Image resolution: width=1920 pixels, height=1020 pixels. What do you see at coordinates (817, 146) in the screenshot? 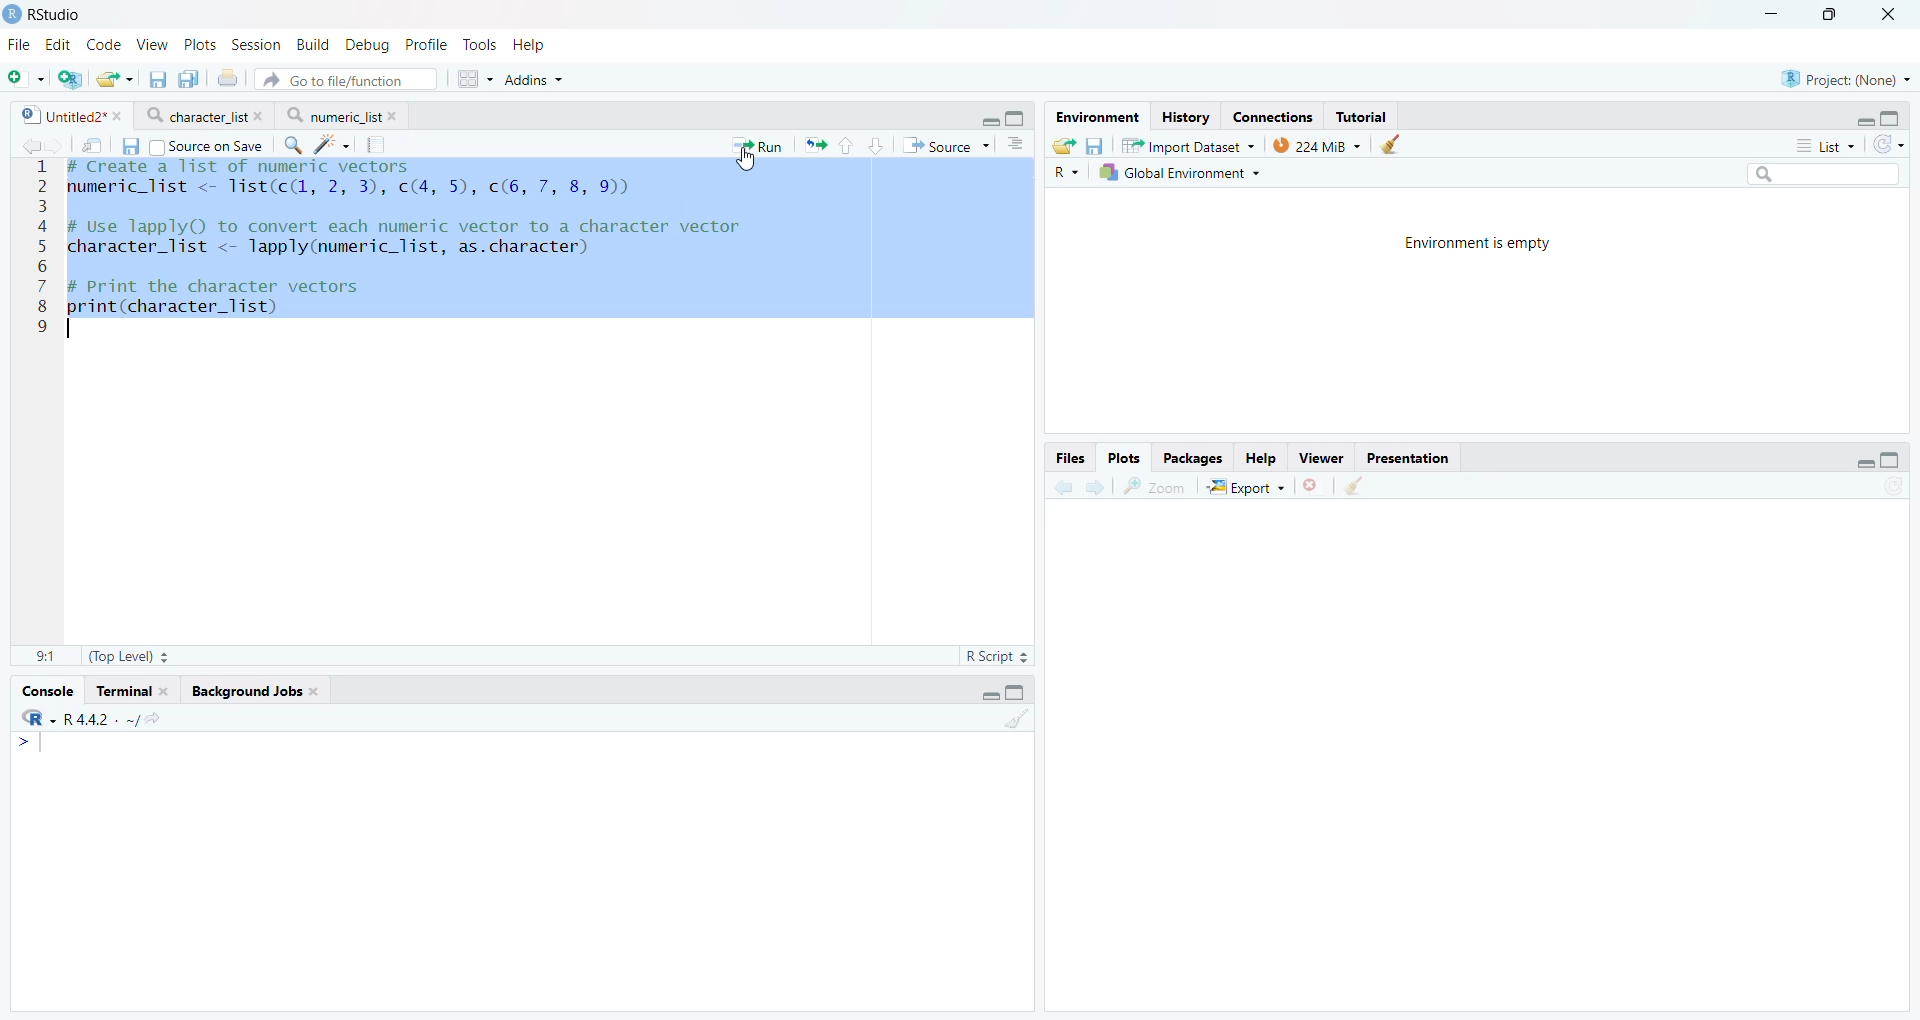
I see `Re-run previous code section` at bounding box center [817, 146].